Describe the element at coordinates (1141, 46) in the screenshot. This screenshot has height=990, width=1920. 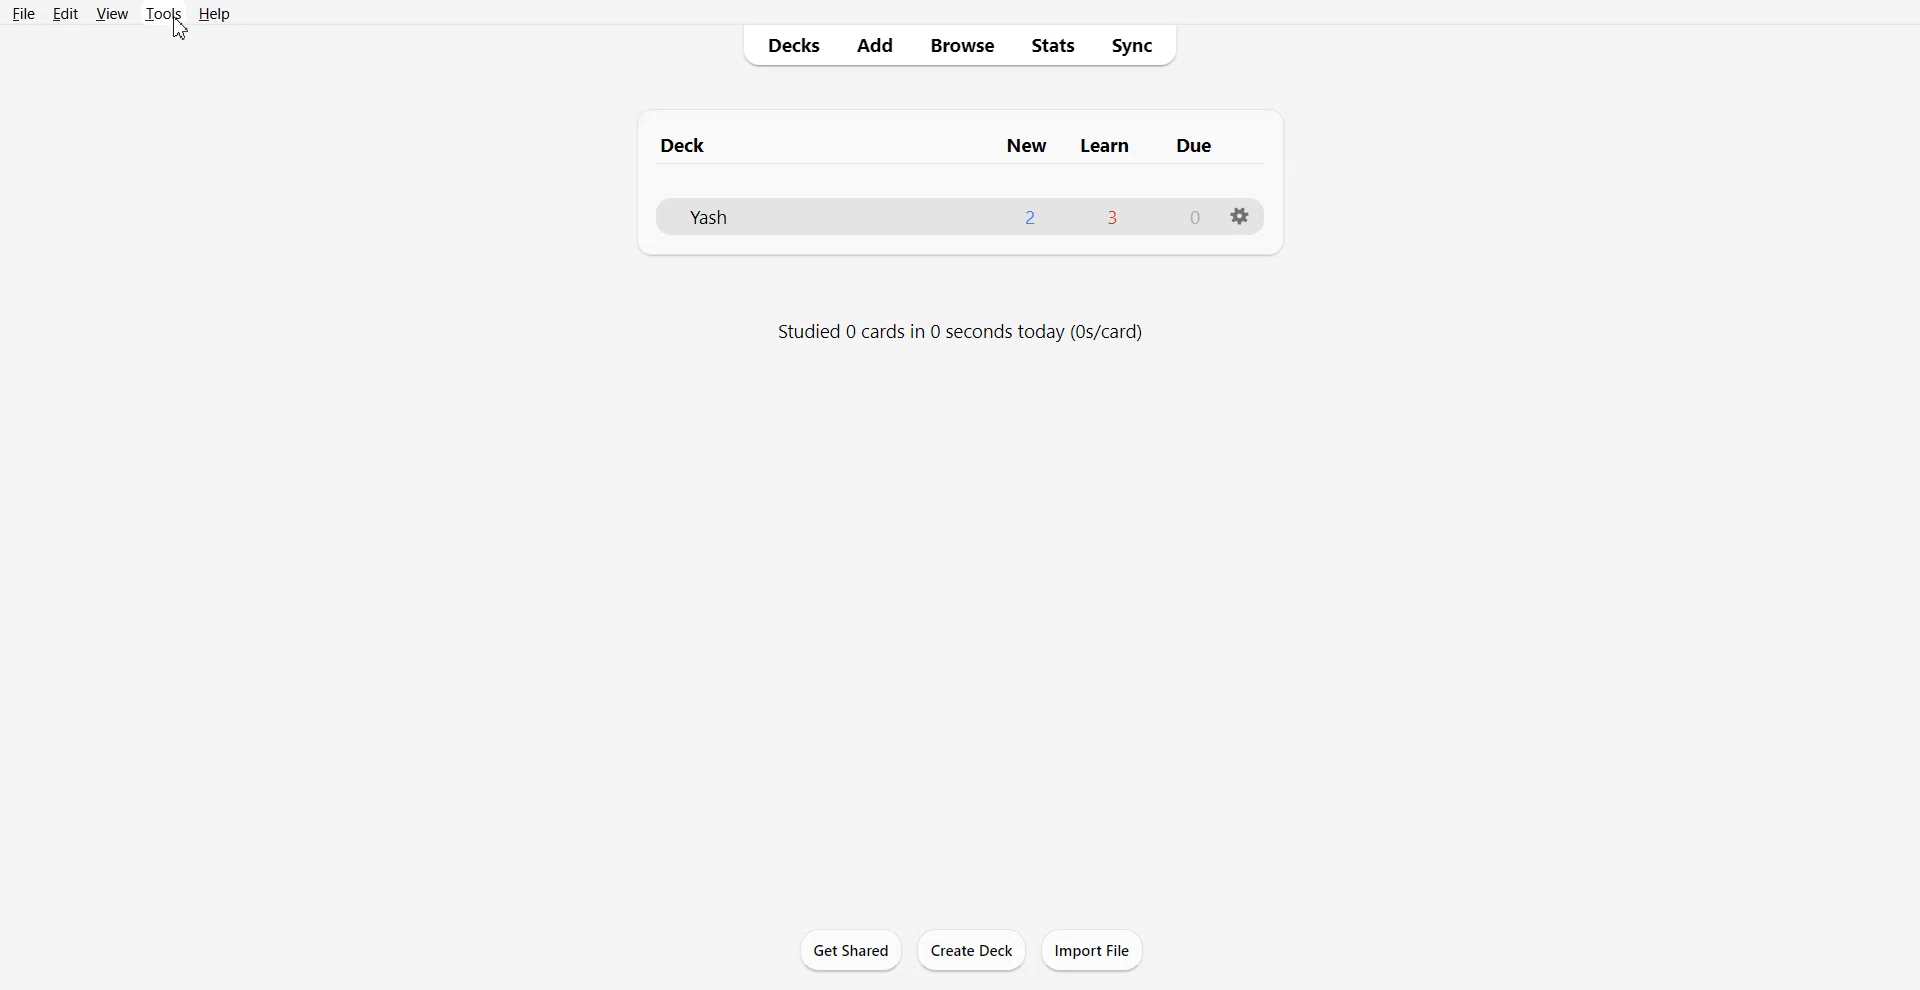
I see `Sync` at that location.